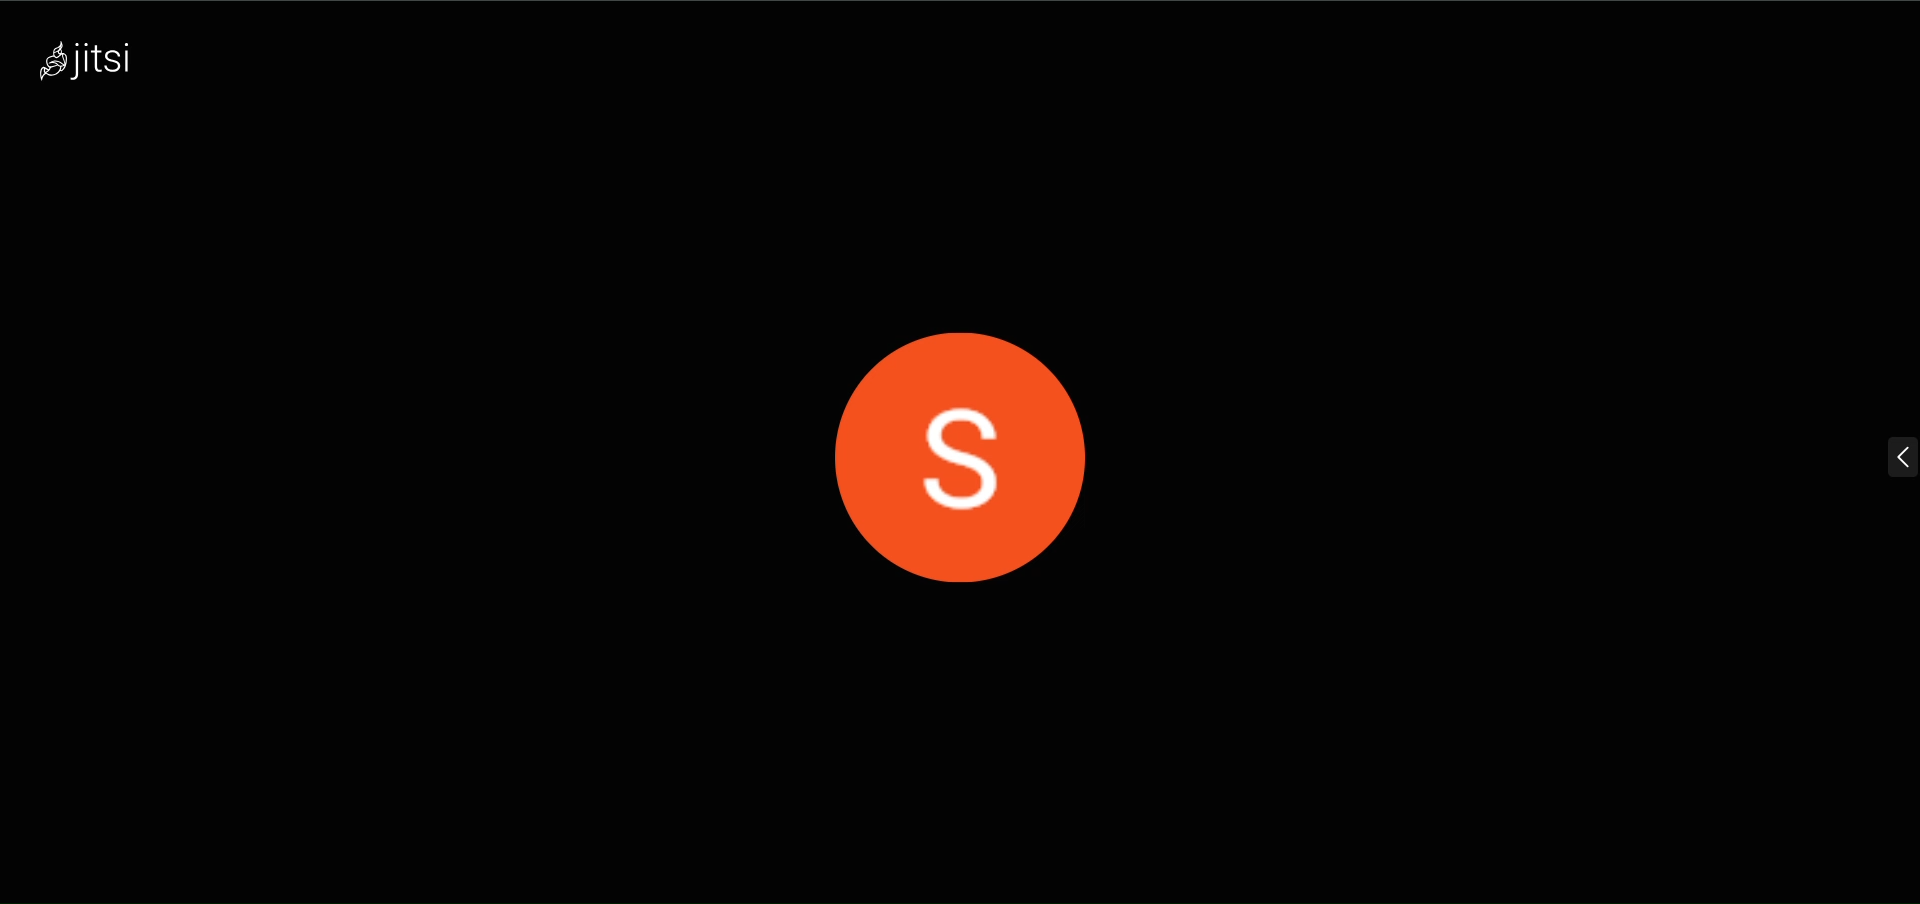 The width and height of the screenshot is (1920, 904). What do you see at coordinates (958, 441) in the screenshot?
I see `display picture` at bounding box center [958, 441].